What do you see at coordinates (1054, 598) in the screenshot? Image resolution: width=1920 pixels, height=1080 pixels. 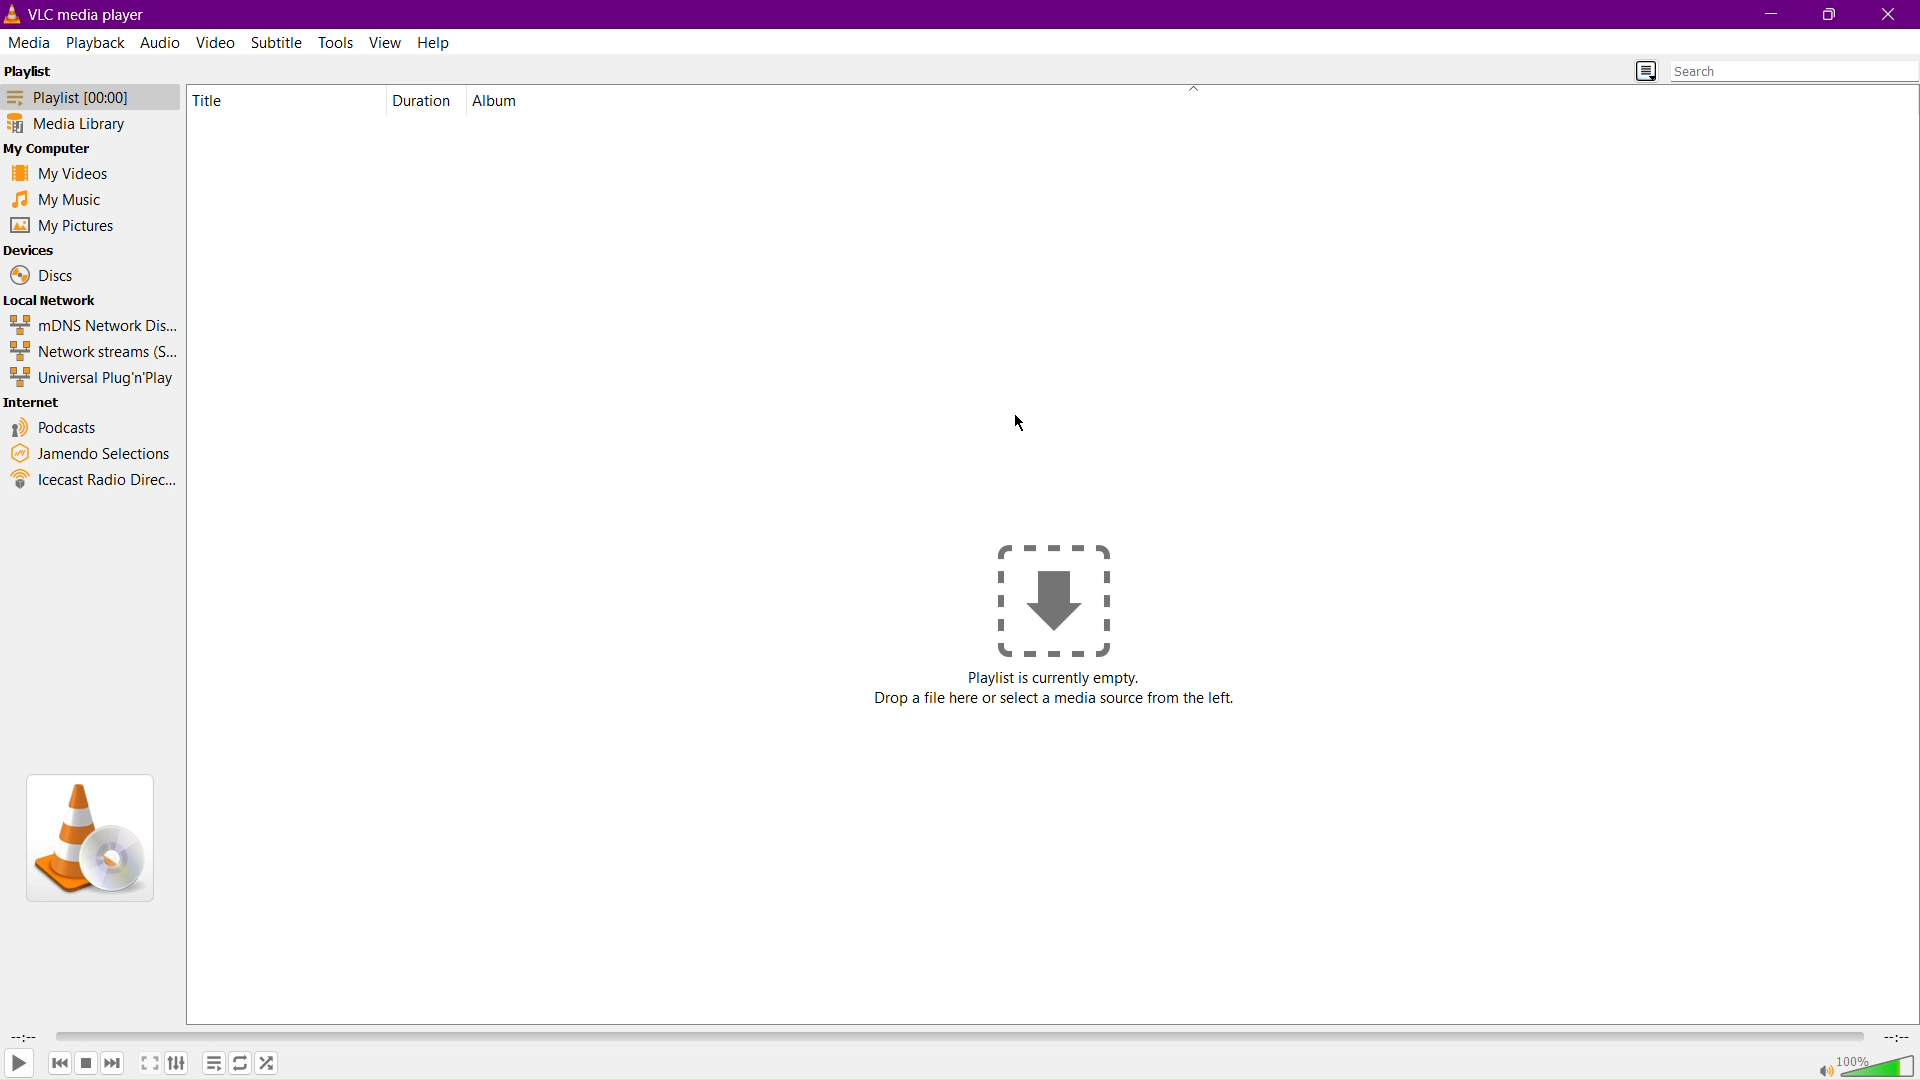 I see `Drag a file here` at bounding box center [1054, 598].